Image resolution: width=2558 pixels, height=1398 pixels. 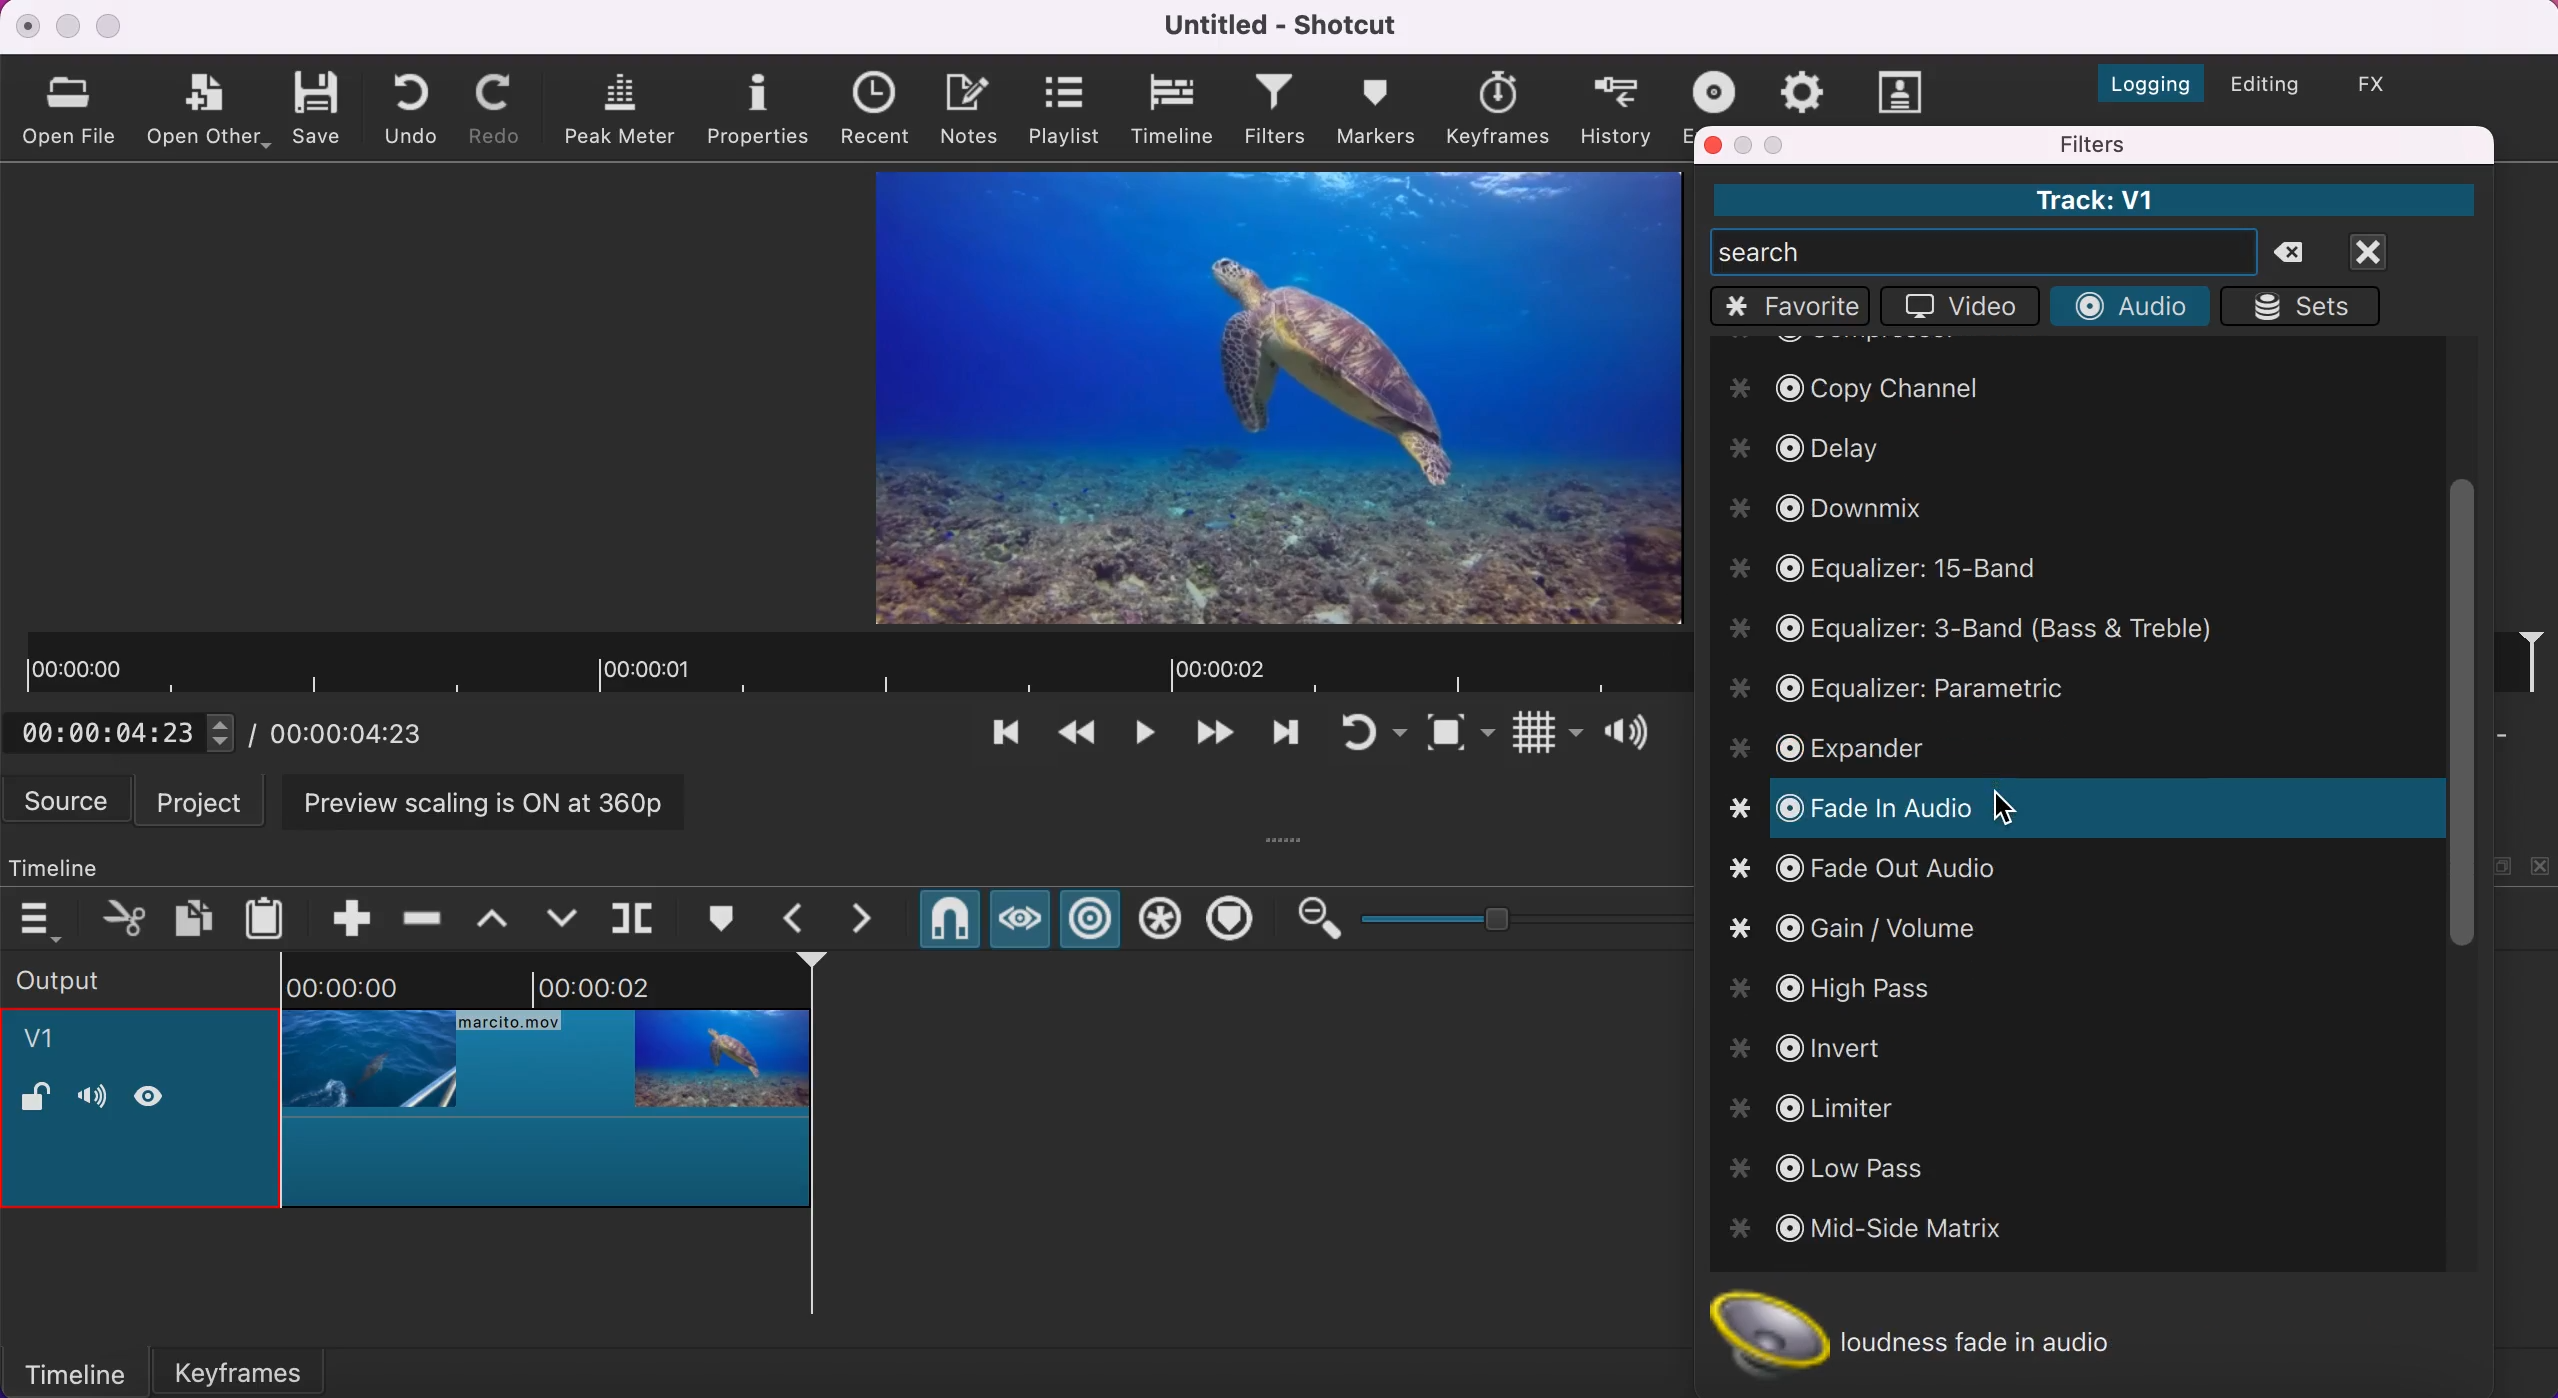 What do you see at coordinates (500, 109) in the screenshot?
I see `redo` at bounding box center [500, 109].